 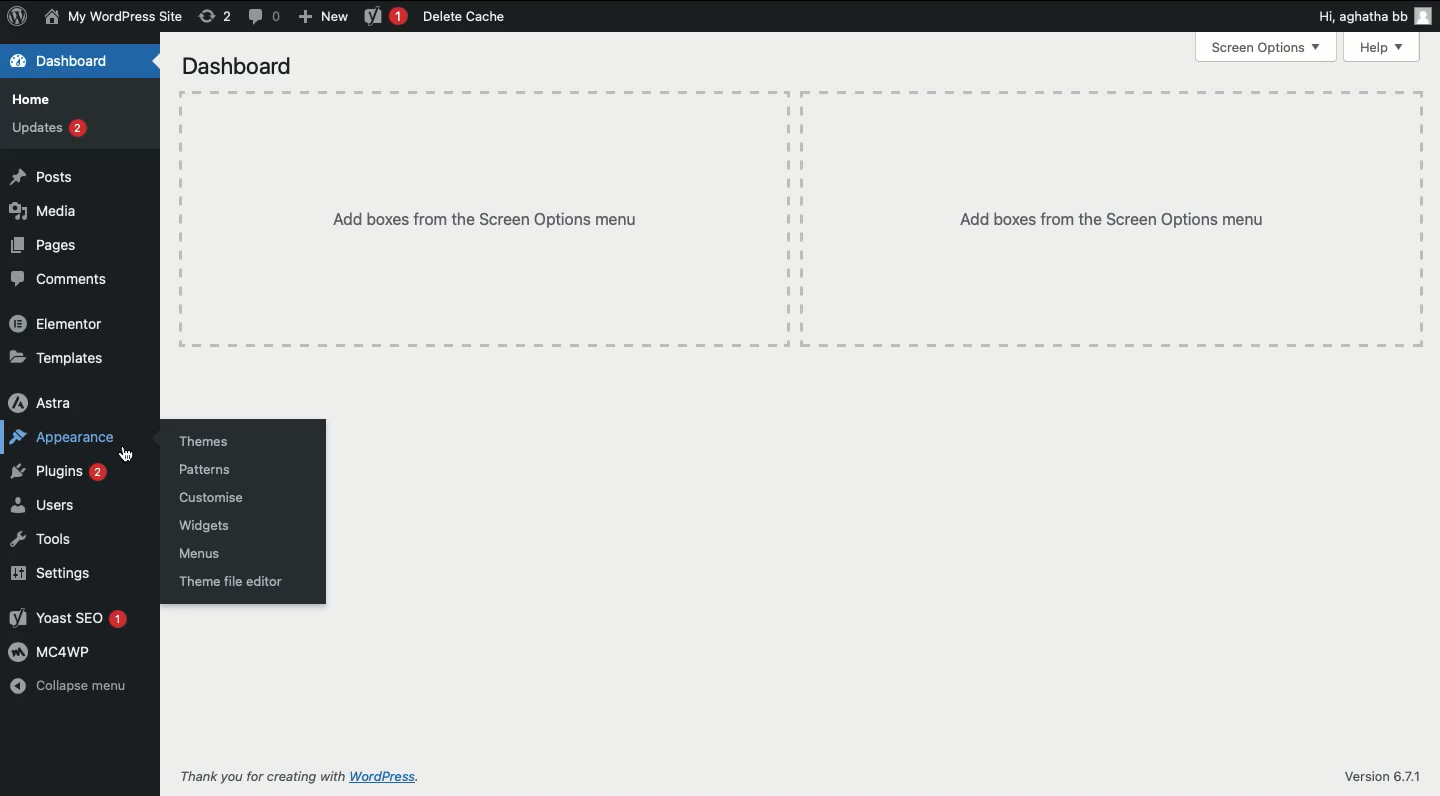 What do you see at coordinates (329, 17) in the screenshot?
I see `New` at bounding box center [329, 17].